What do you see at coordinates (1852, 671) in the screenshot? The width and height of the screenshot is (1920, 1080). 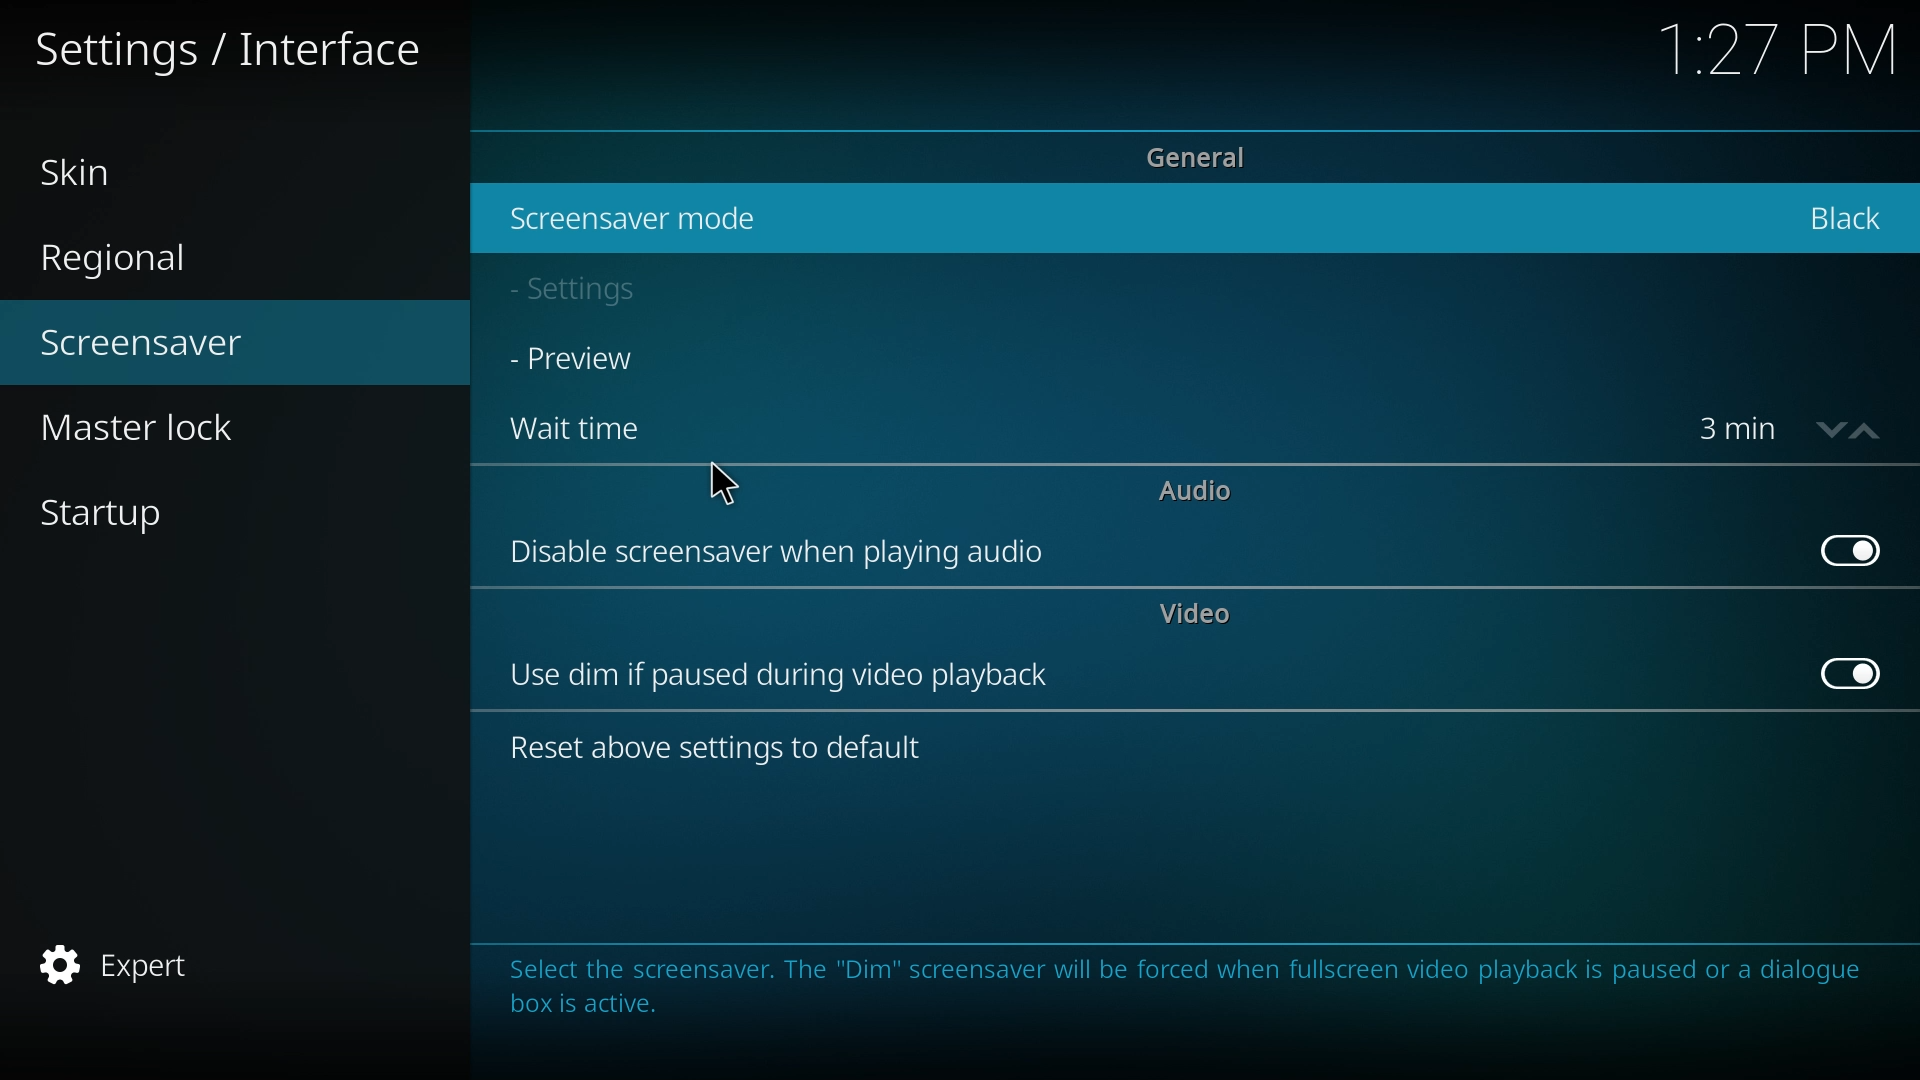 I see `off` at bounding box center [1852, 671].